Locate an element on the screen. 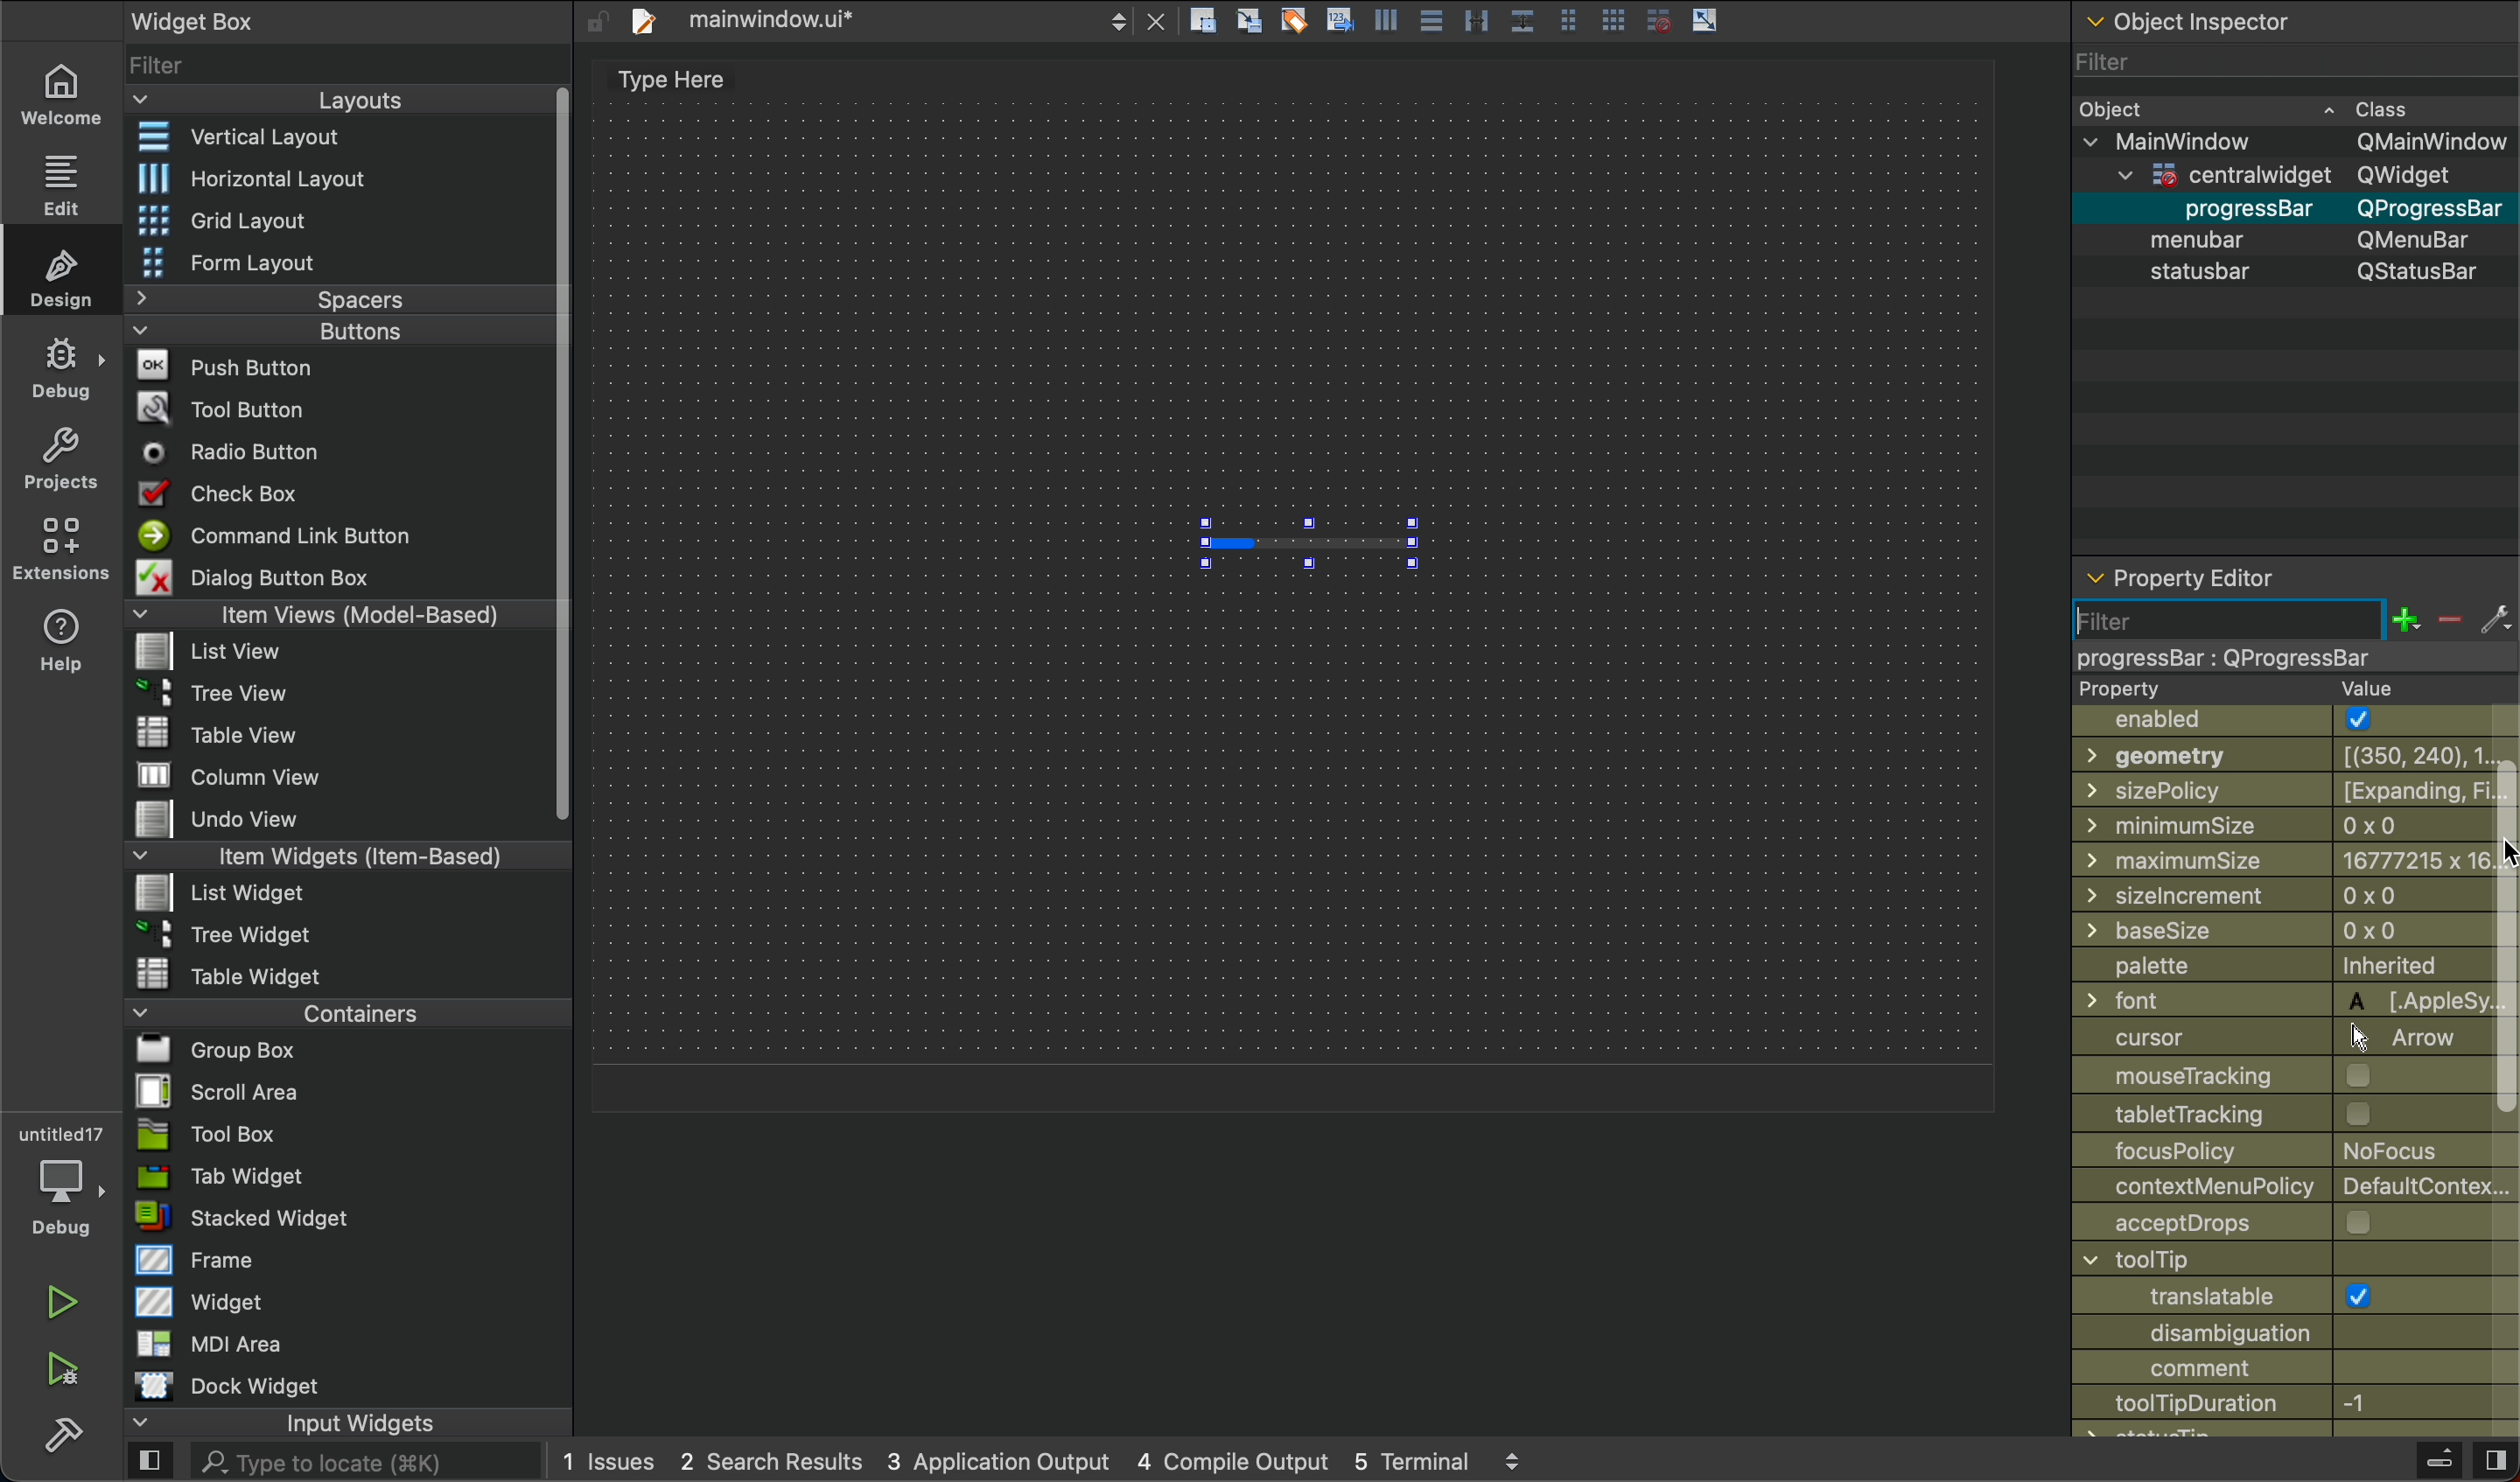 This screenshot has width=2520, height=1482. debug is located at coordinates (63, 368).